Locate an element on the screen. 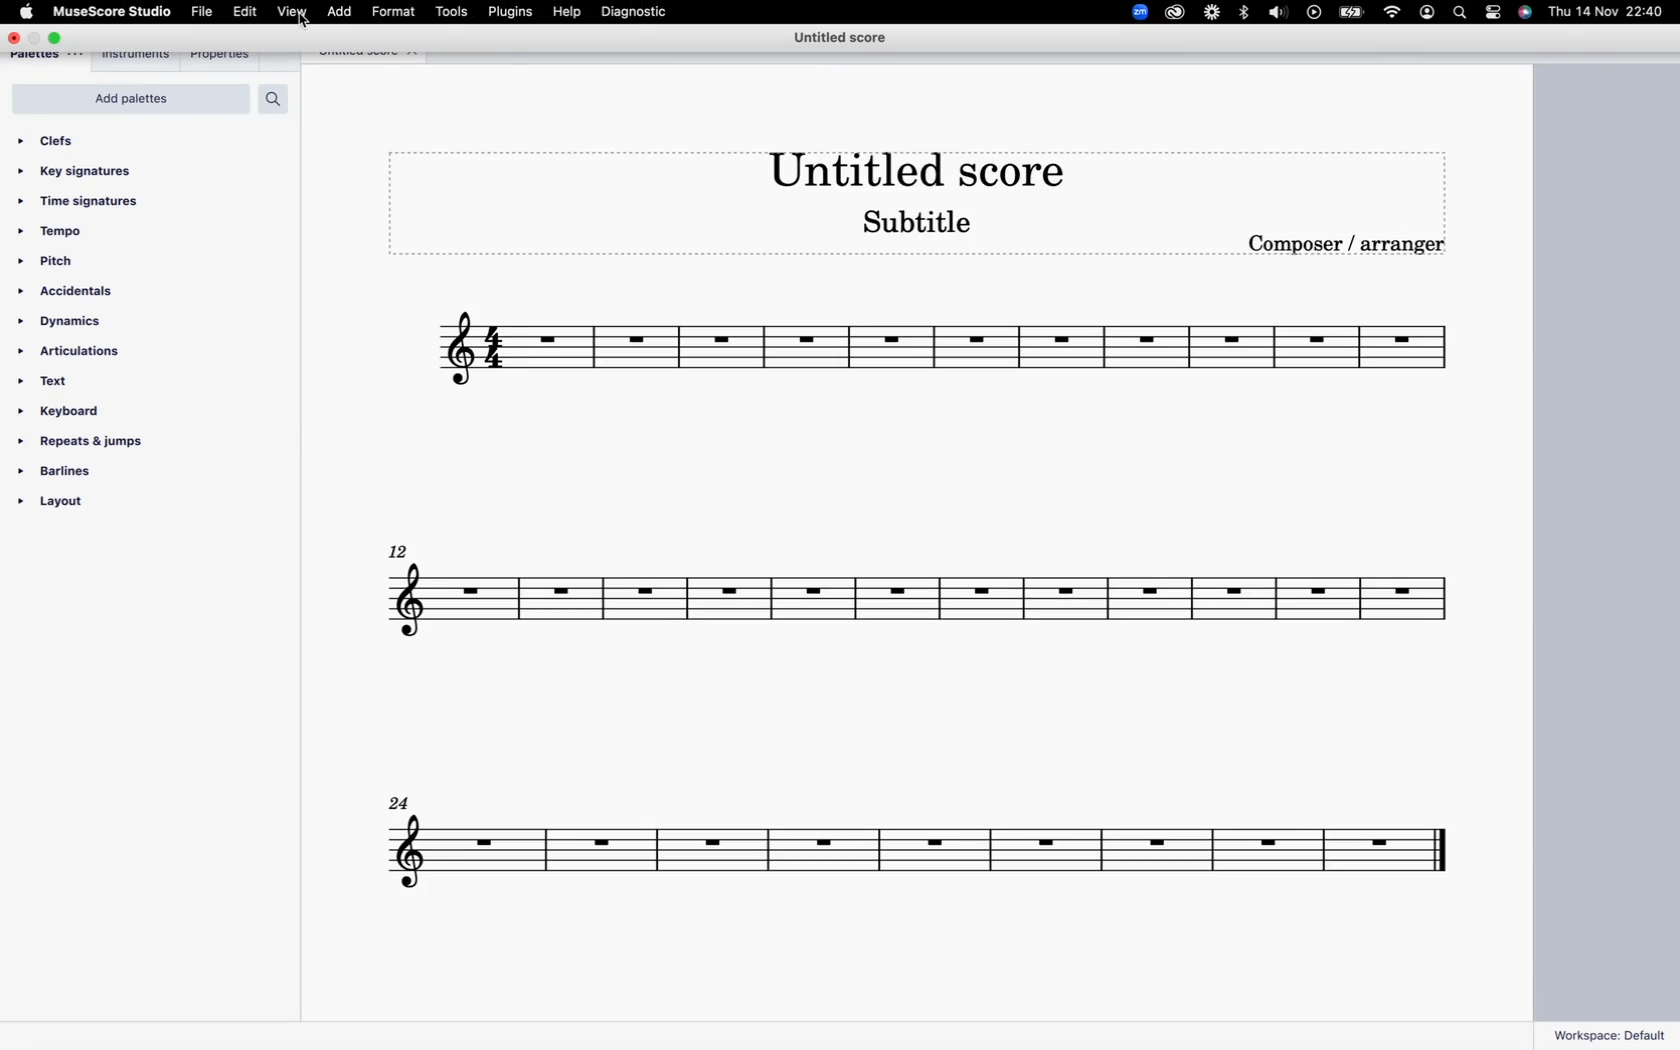 The width and height of the screenshot is (1680, 1050). play is located at coordinates (1315, 13).